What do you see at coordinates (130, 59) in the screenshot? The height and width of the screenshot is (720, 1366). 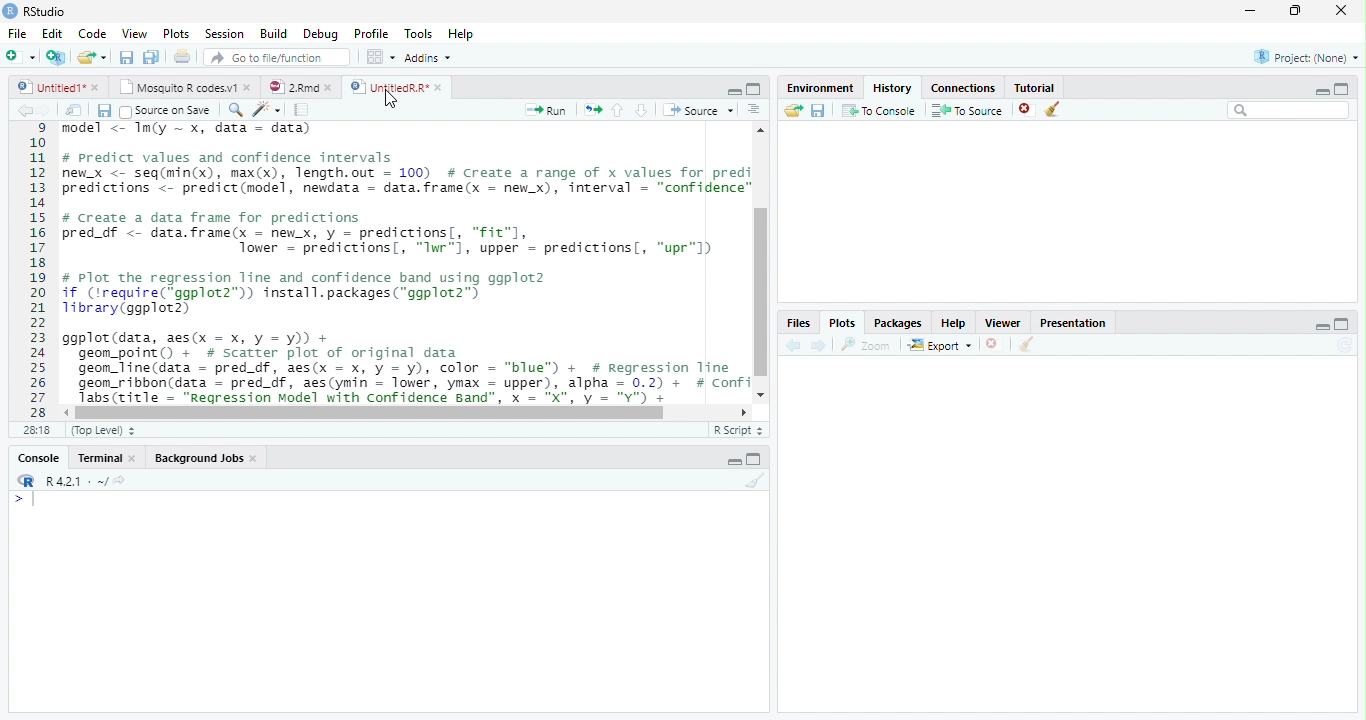 I see `Save ` at bounding box center [130, 59].